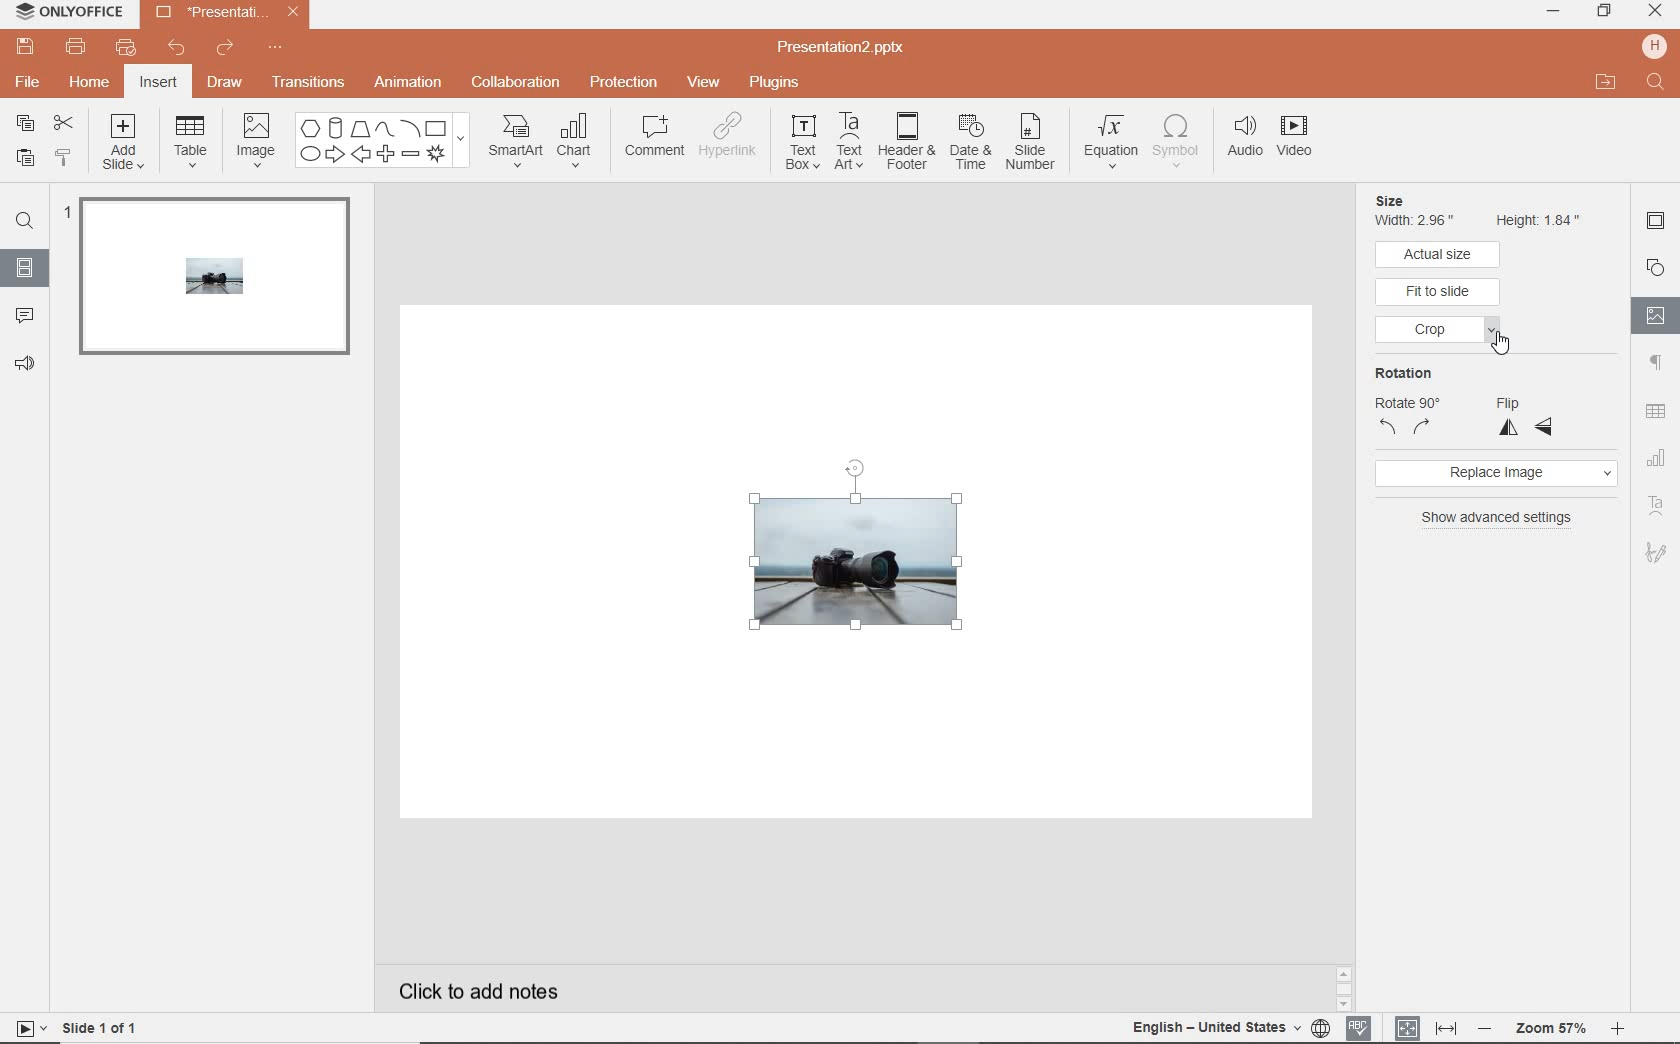  What do you see at coordinates (973, 142) in the screenshot?
I see `date & time` at bounding box center [973, 142].